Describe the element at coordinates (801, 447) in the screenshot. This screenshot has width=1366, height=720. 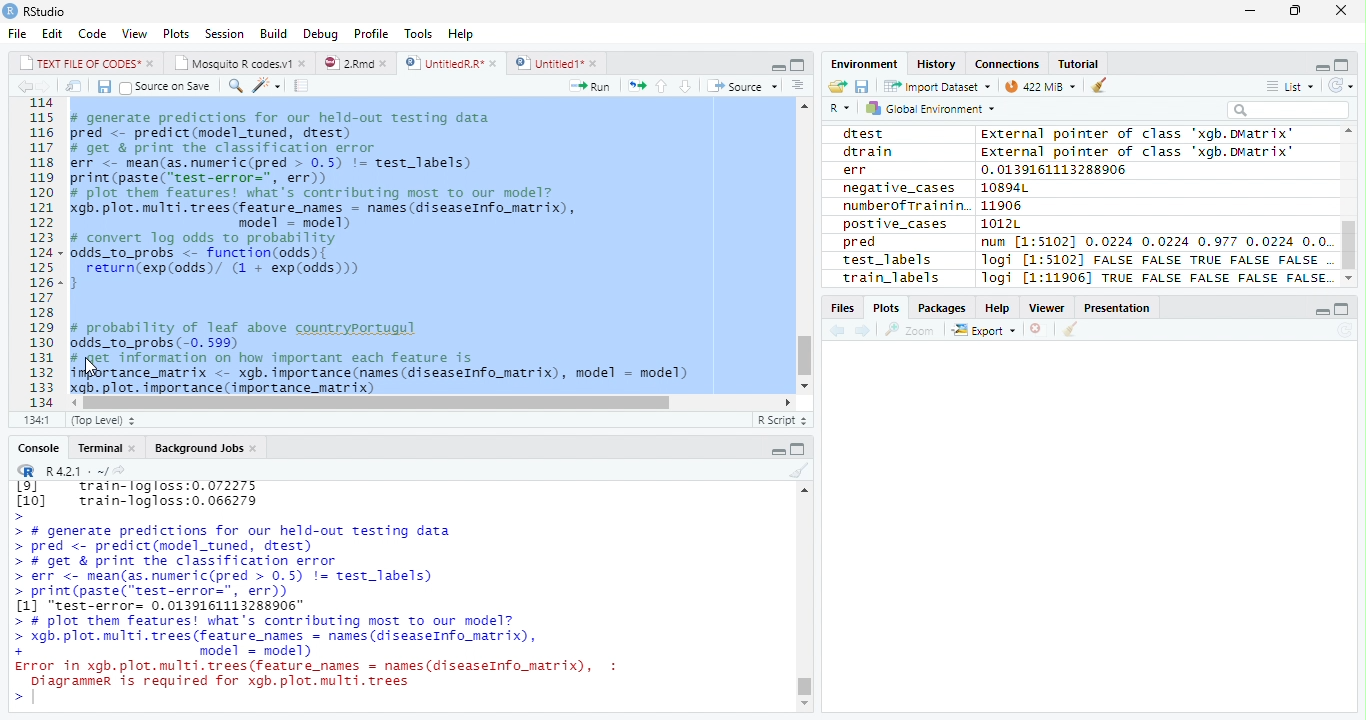
I see `Maximize` at that location.